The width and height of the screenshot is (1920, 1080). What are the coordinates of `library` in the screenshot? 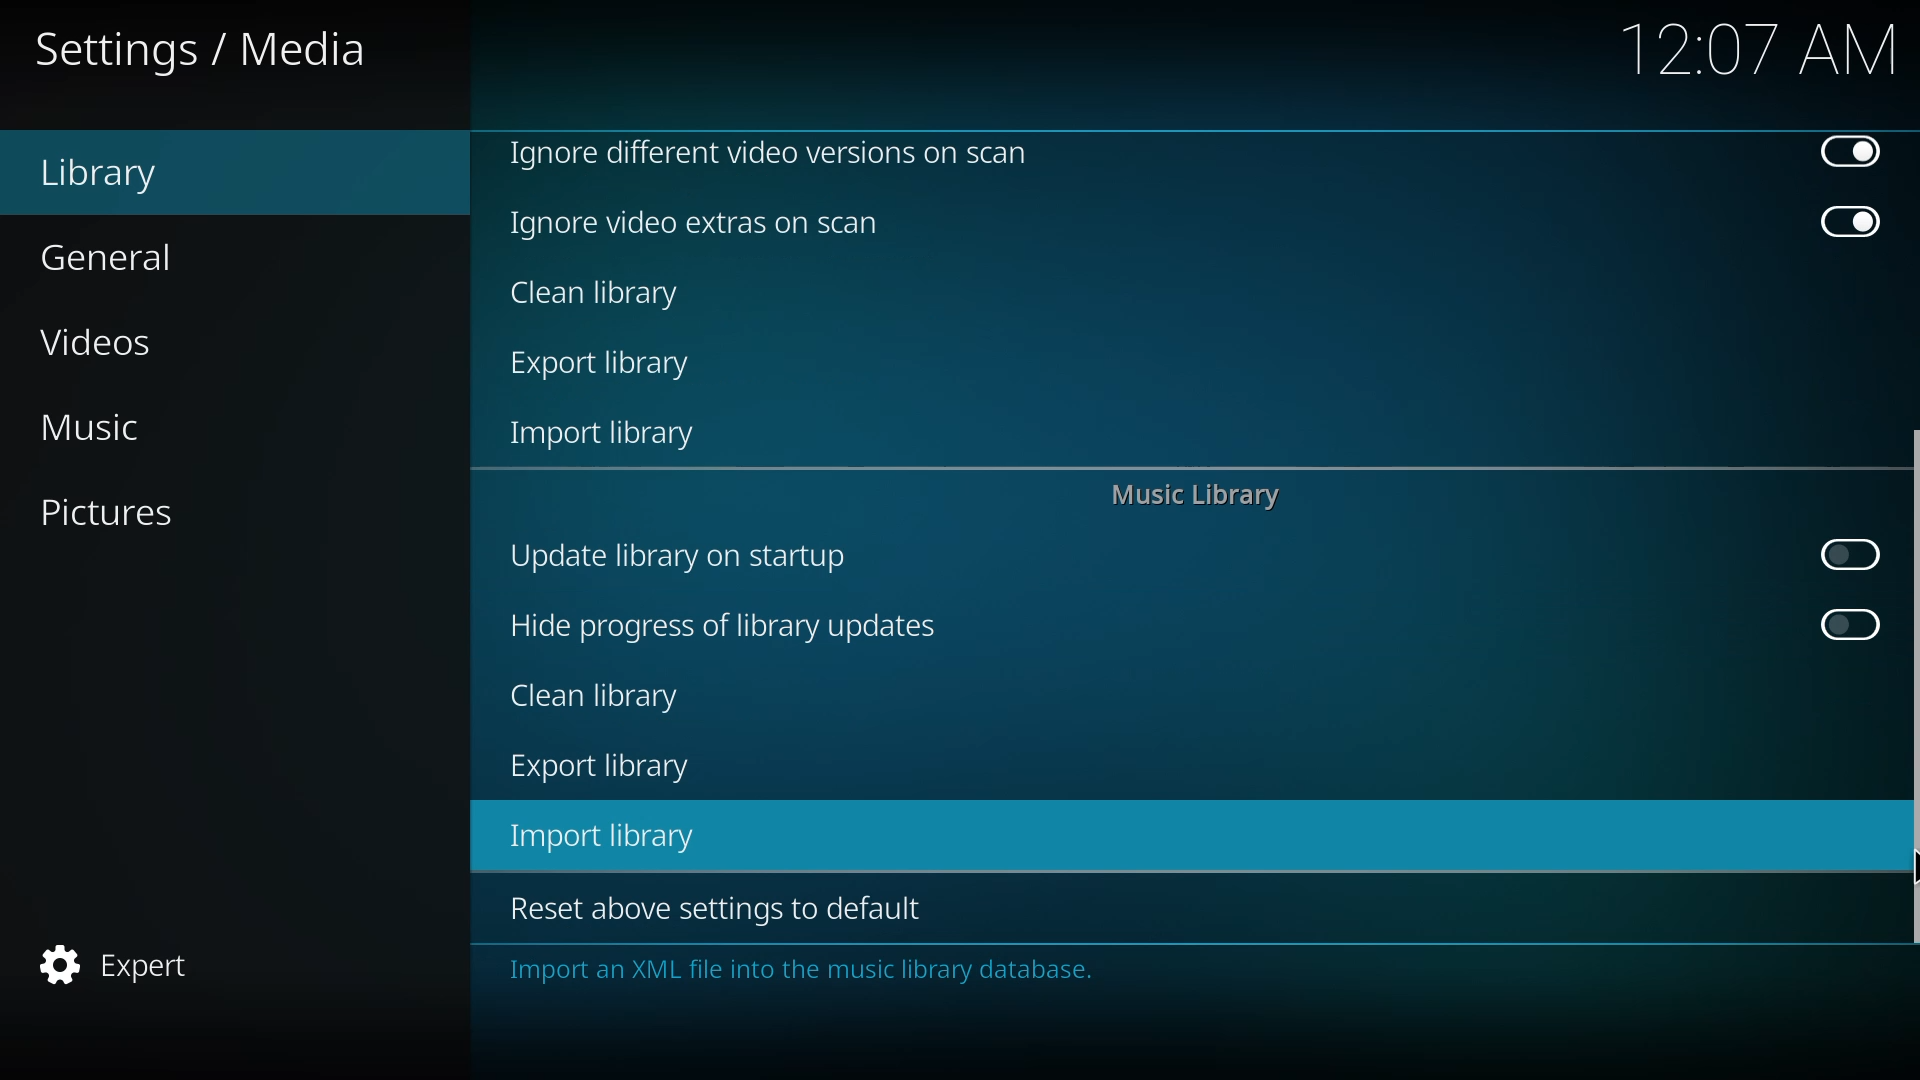 It's located at (99, 175).